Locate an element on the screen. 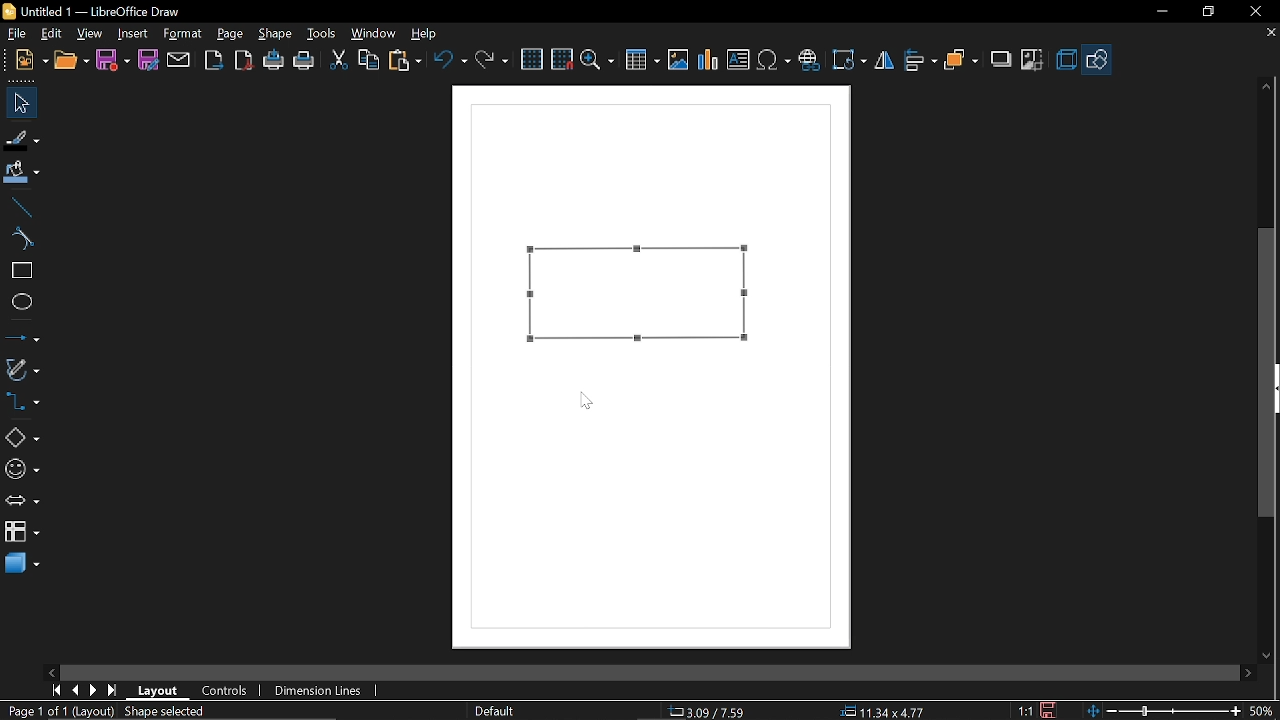 Image resolution: width=1280 pixels, height=720 pixels. change zoom is located at coordinates (1162, 711).